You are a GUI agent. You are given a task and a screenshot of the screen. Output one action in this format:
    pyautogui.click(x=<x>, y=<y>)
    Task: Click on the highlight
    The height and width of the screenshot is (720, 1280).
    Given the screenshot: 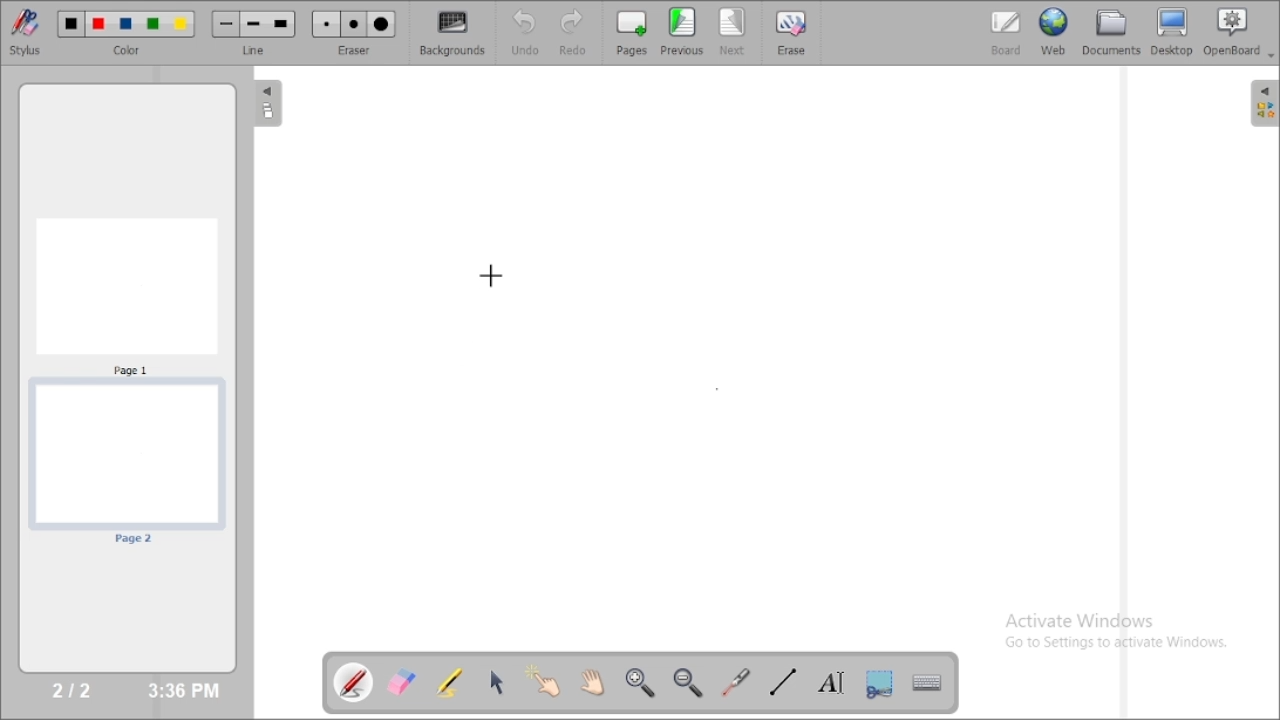 What is the action you would take?
    pyautogui.click(x=449, y=681)
    